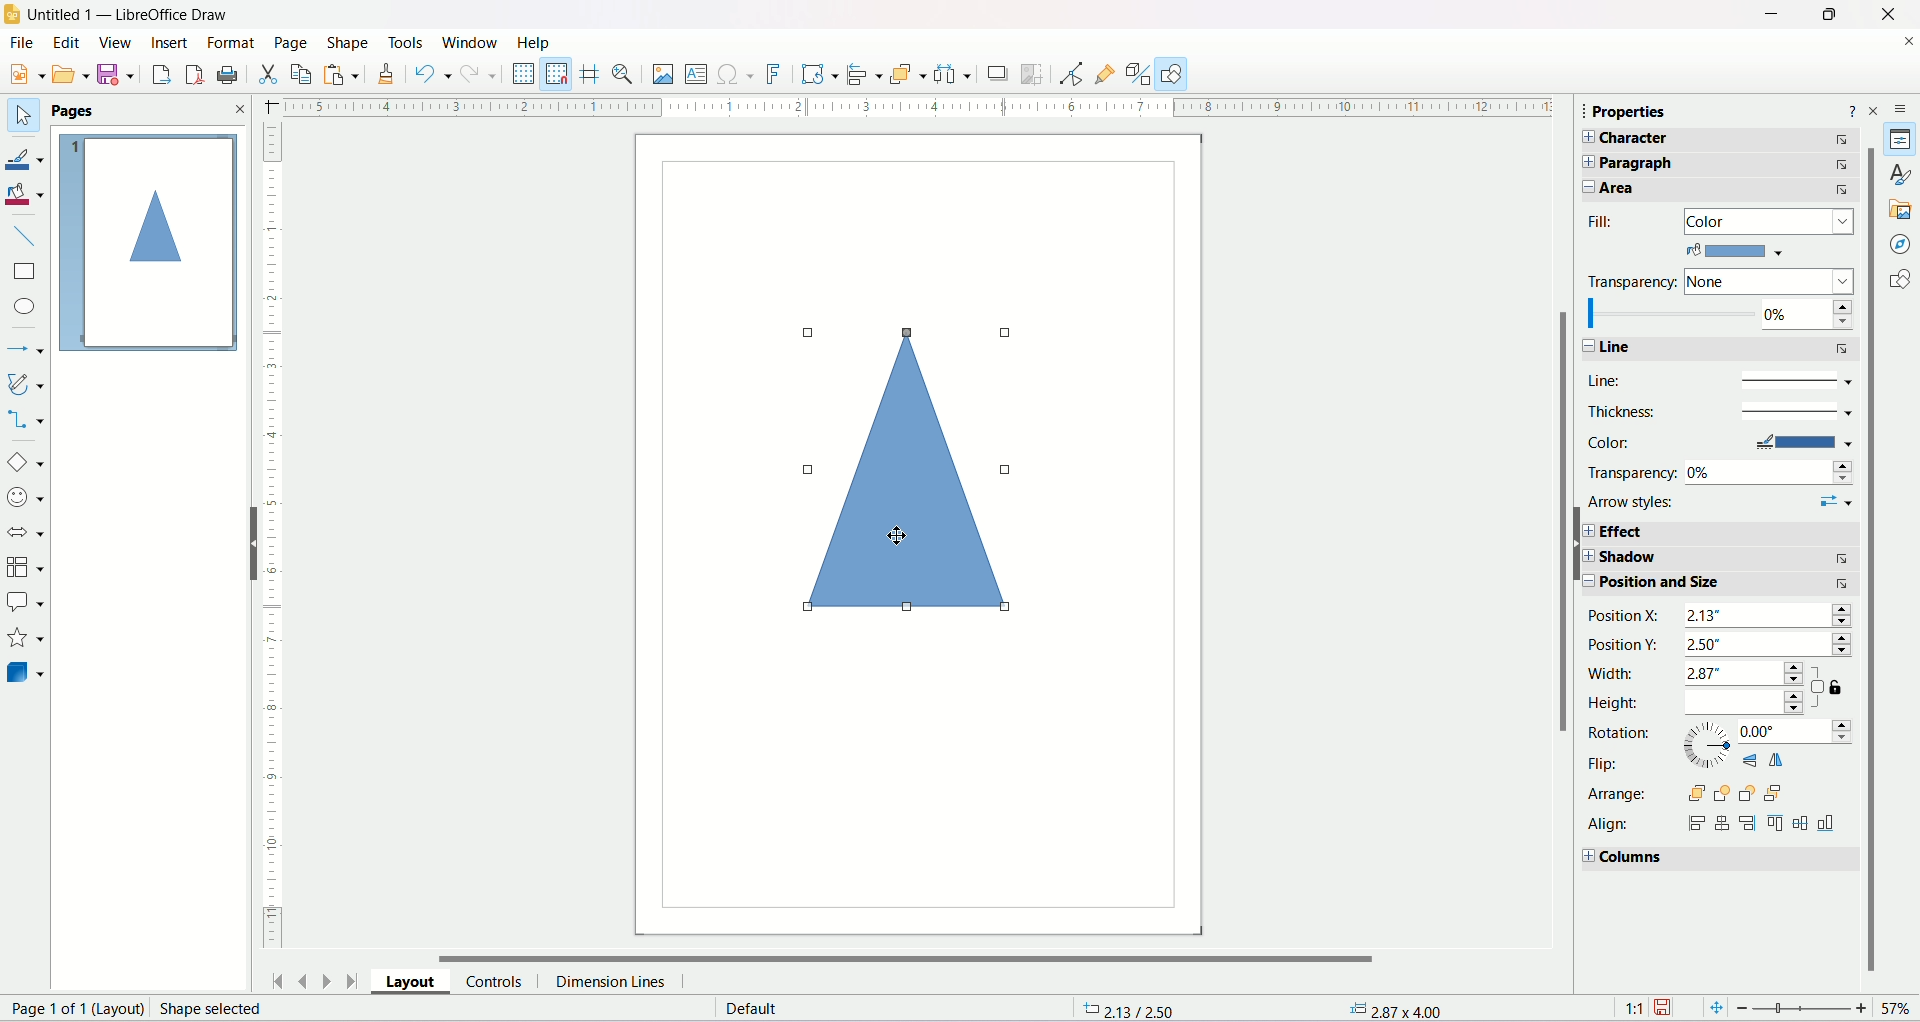 The image size is (1920, 1022). I want to click on transparency, so click(1720, 472).